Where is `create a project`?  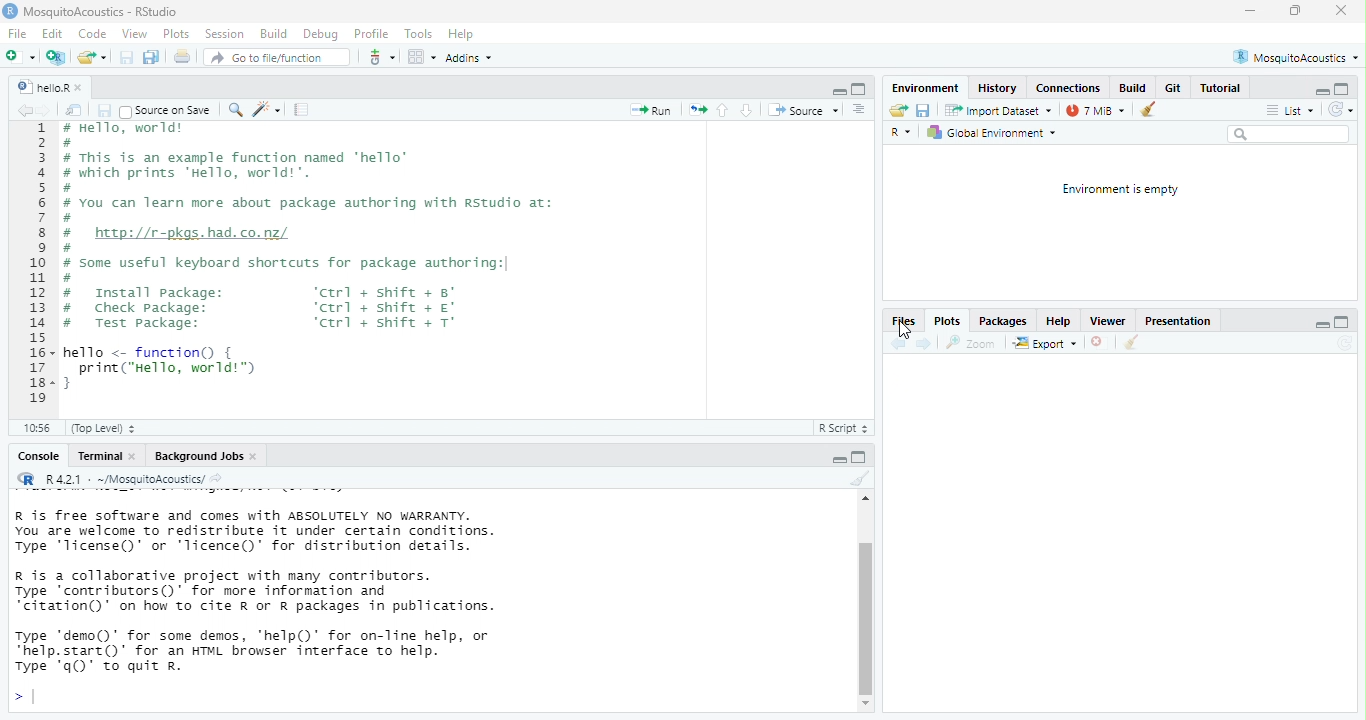 create a project is located at coordinates (57, 57).